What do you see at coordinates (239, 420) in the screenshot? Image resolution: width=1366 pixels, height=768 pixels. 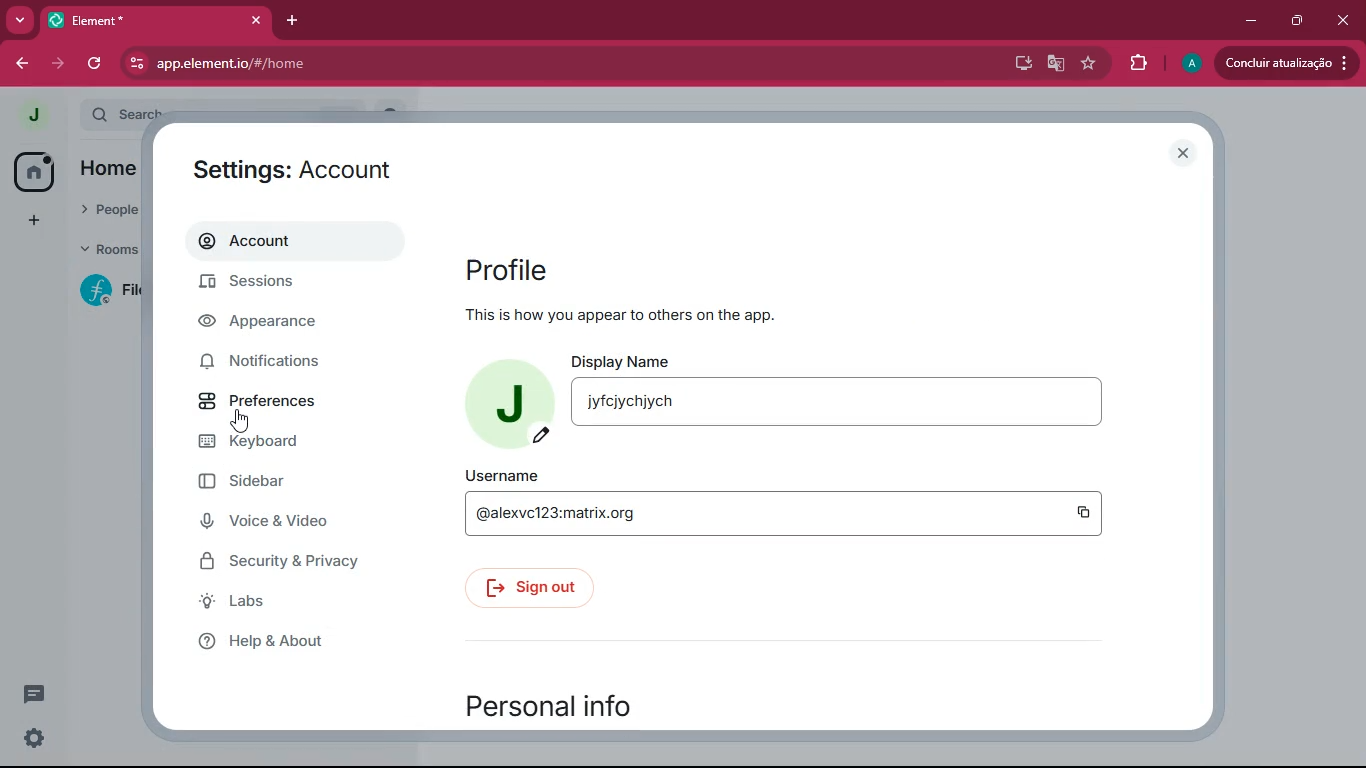 I see `cursor` at bounding box center [239, 420].